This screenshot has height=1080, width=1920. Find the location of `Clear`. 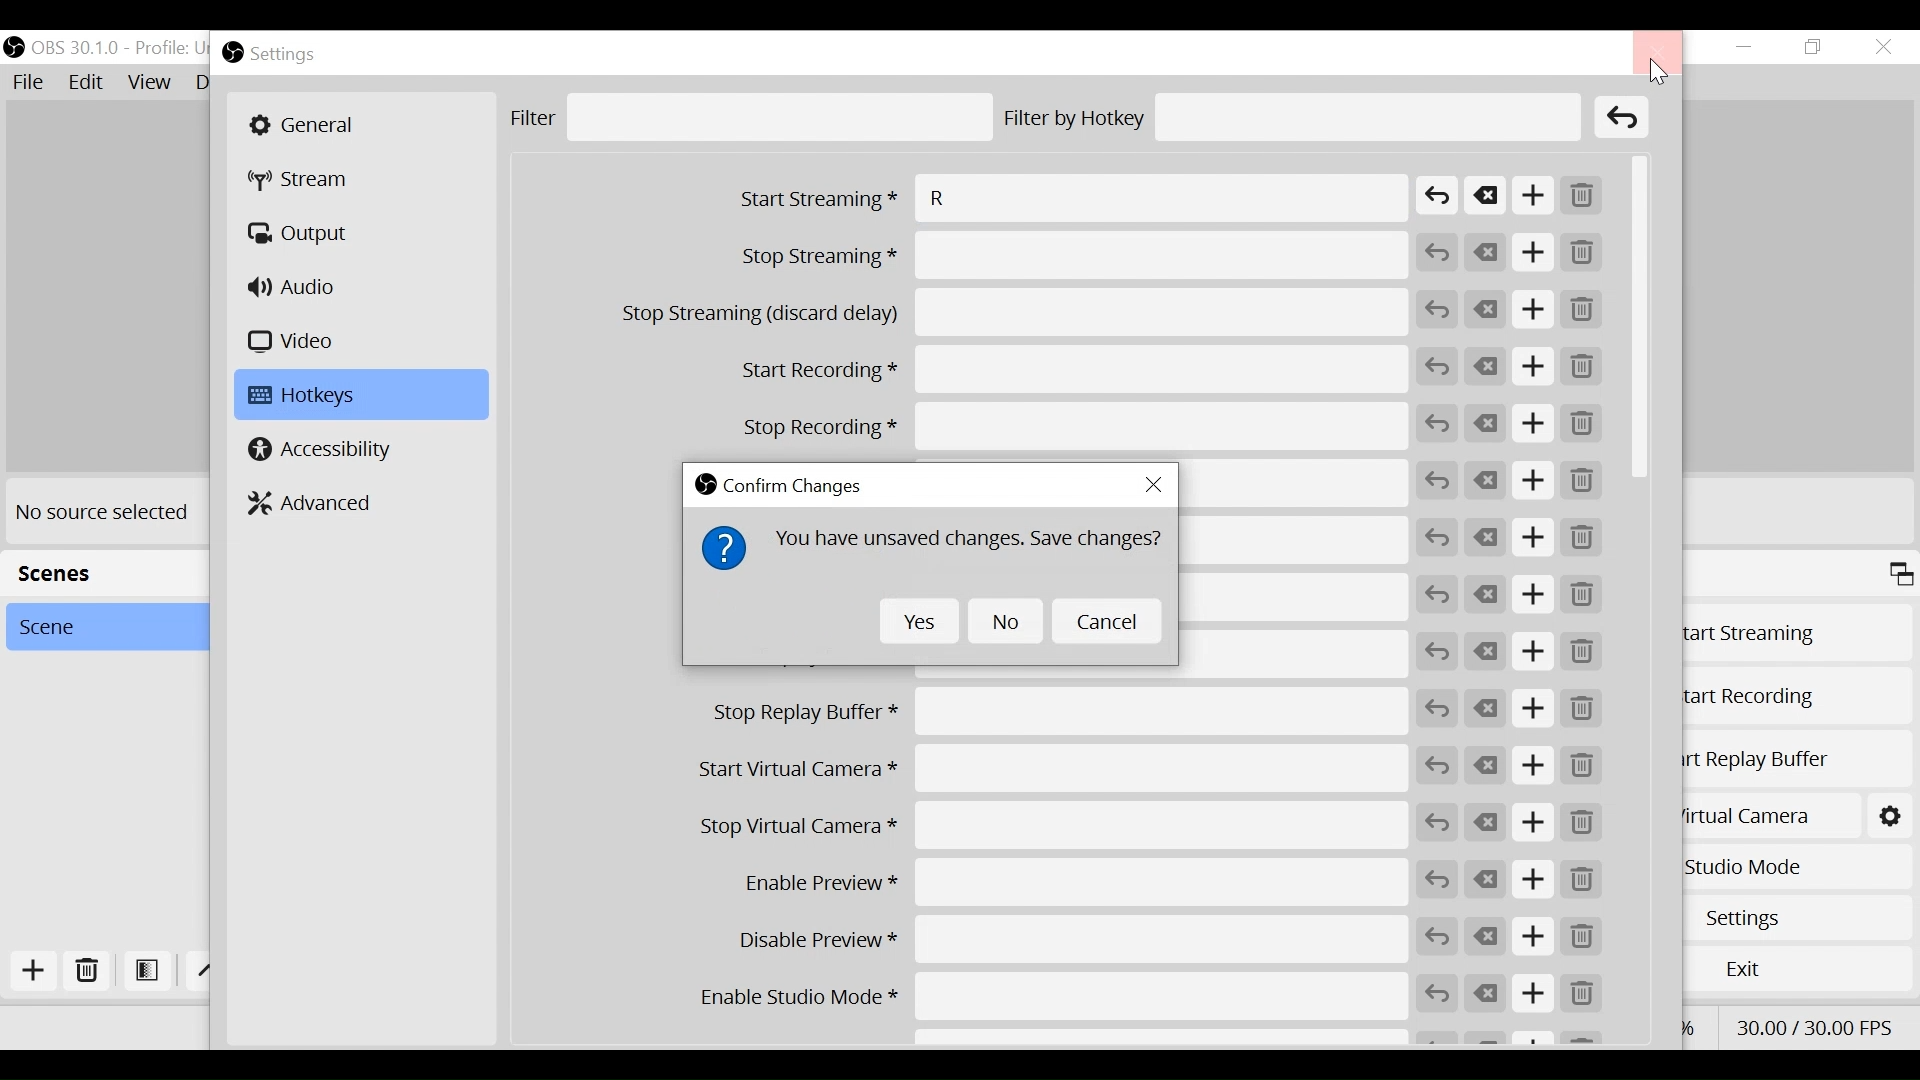

Clear is located at coordinates (1484, 651).